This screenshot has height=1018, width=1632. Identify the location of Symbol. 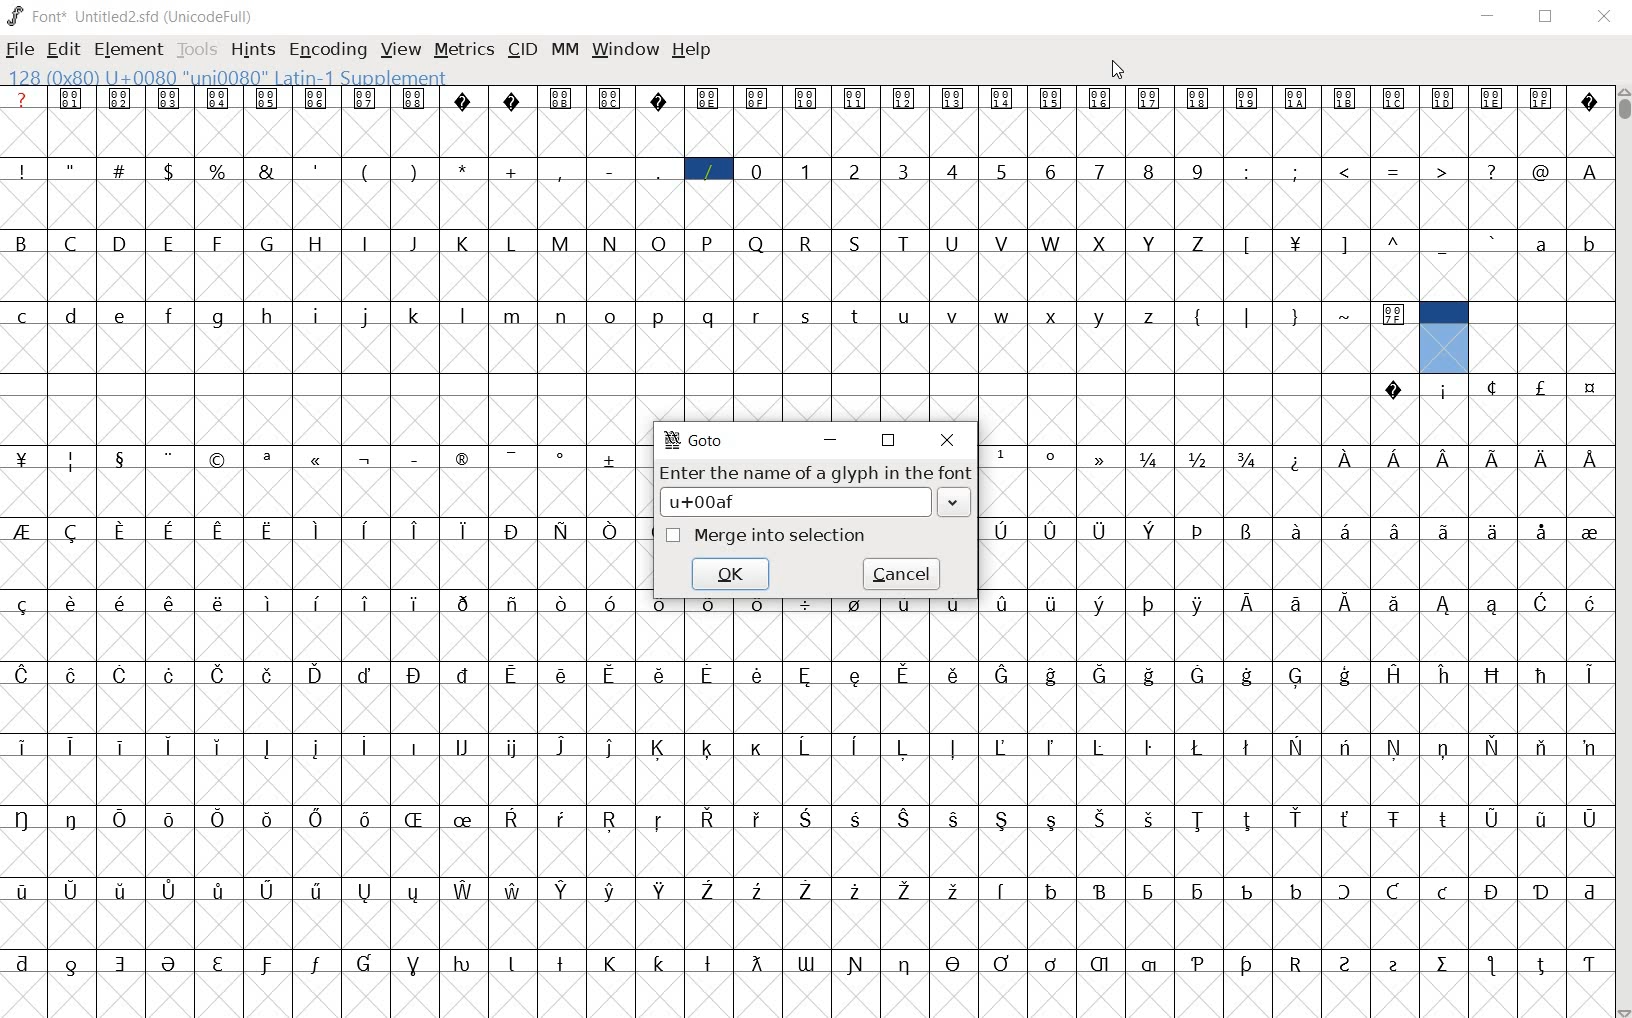
(463, 100).